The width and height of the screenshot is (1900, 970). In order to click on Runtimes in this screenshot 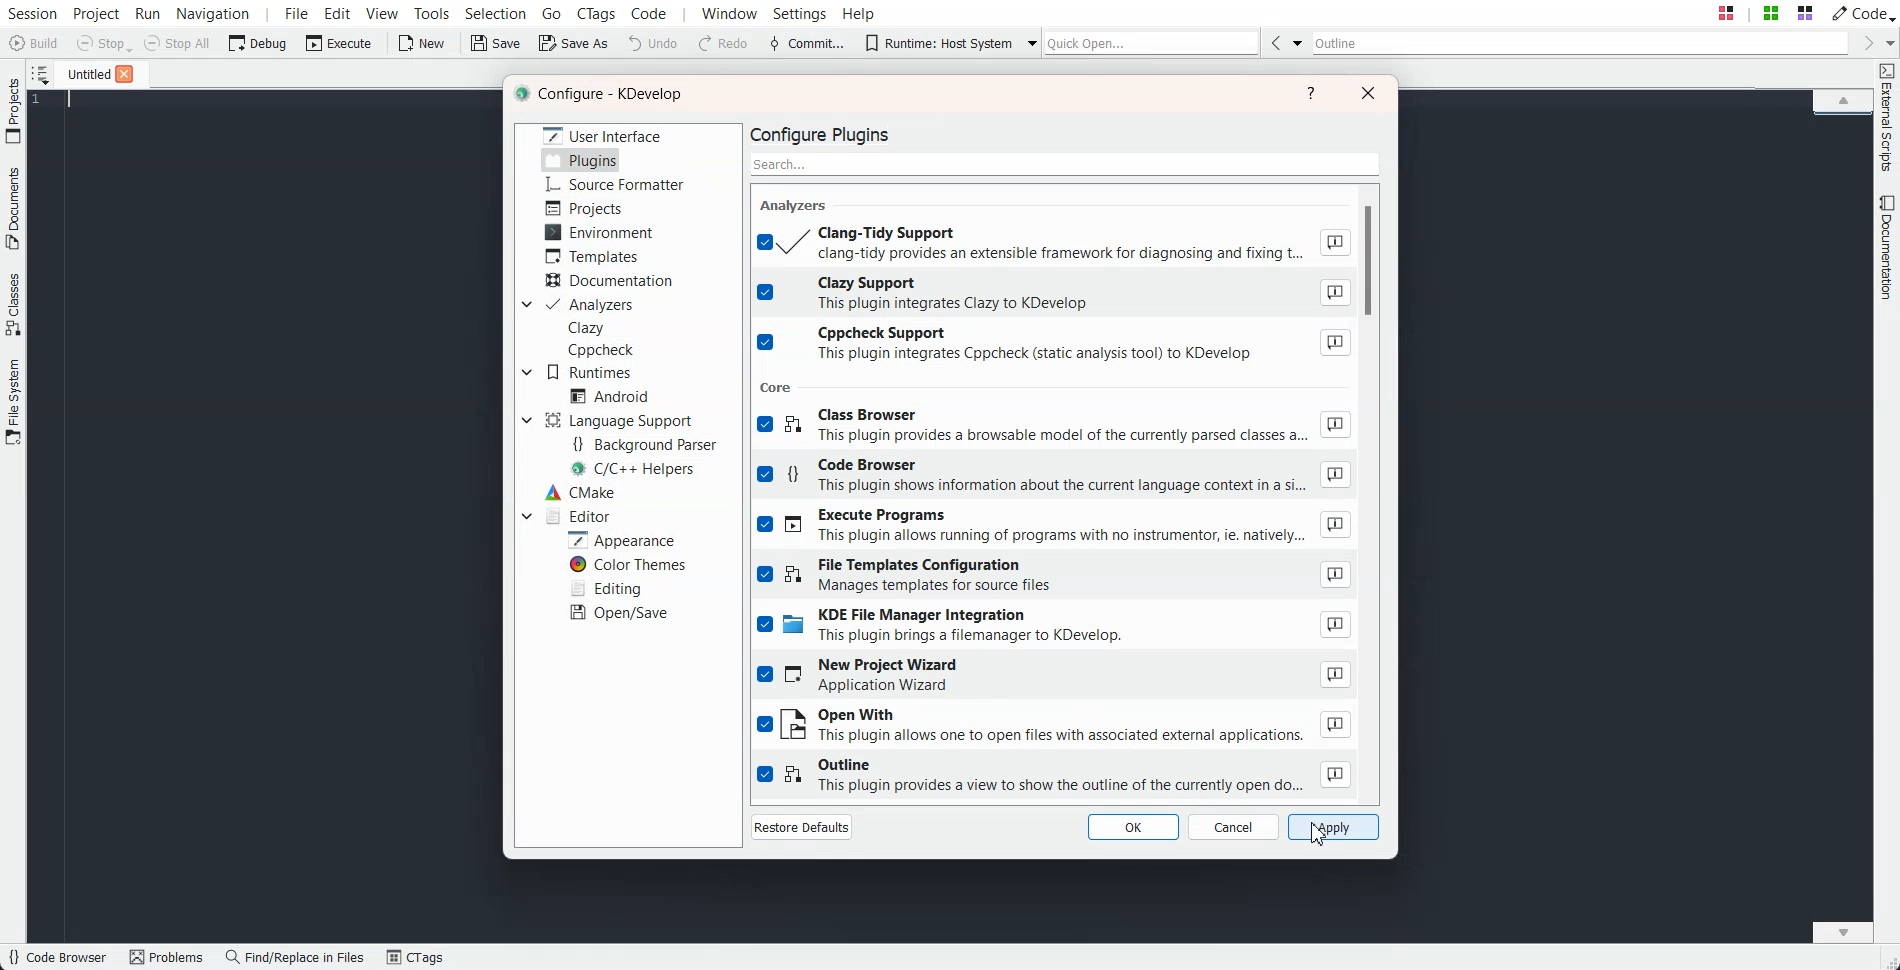, I will do `click(590, 372)`.